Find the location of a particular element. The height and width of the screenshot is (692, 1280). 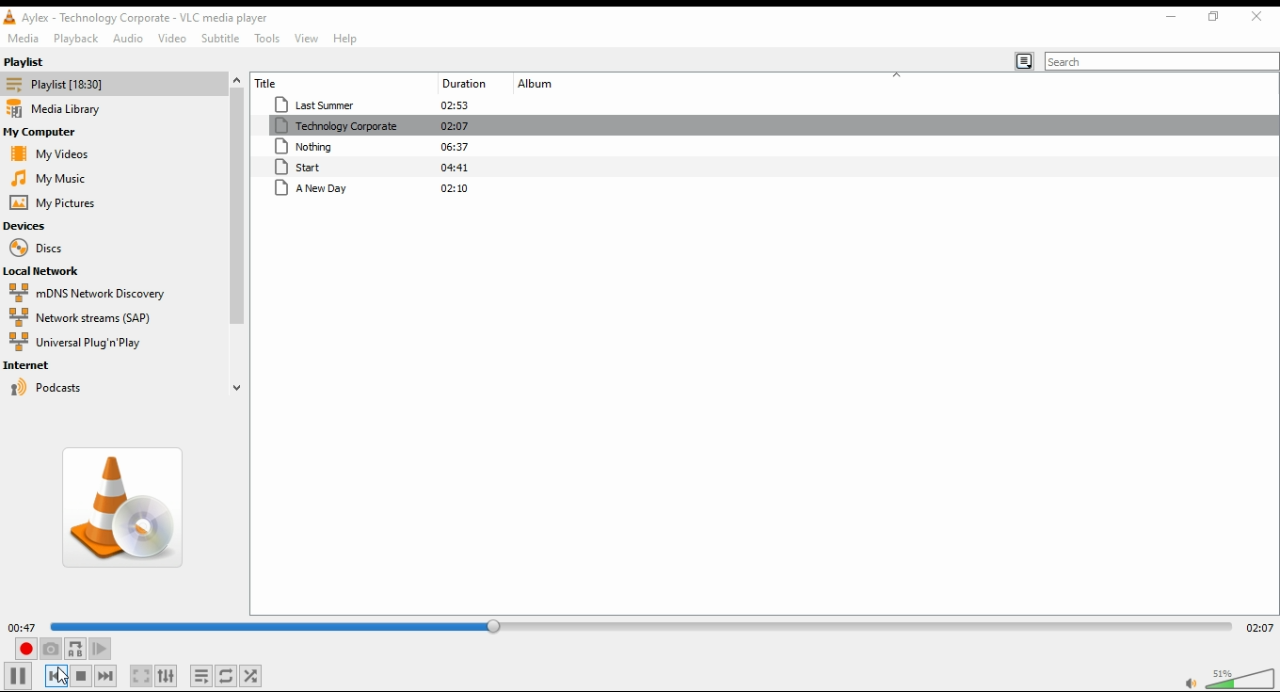

mute/unmute is located at coordinates (1188, 682).